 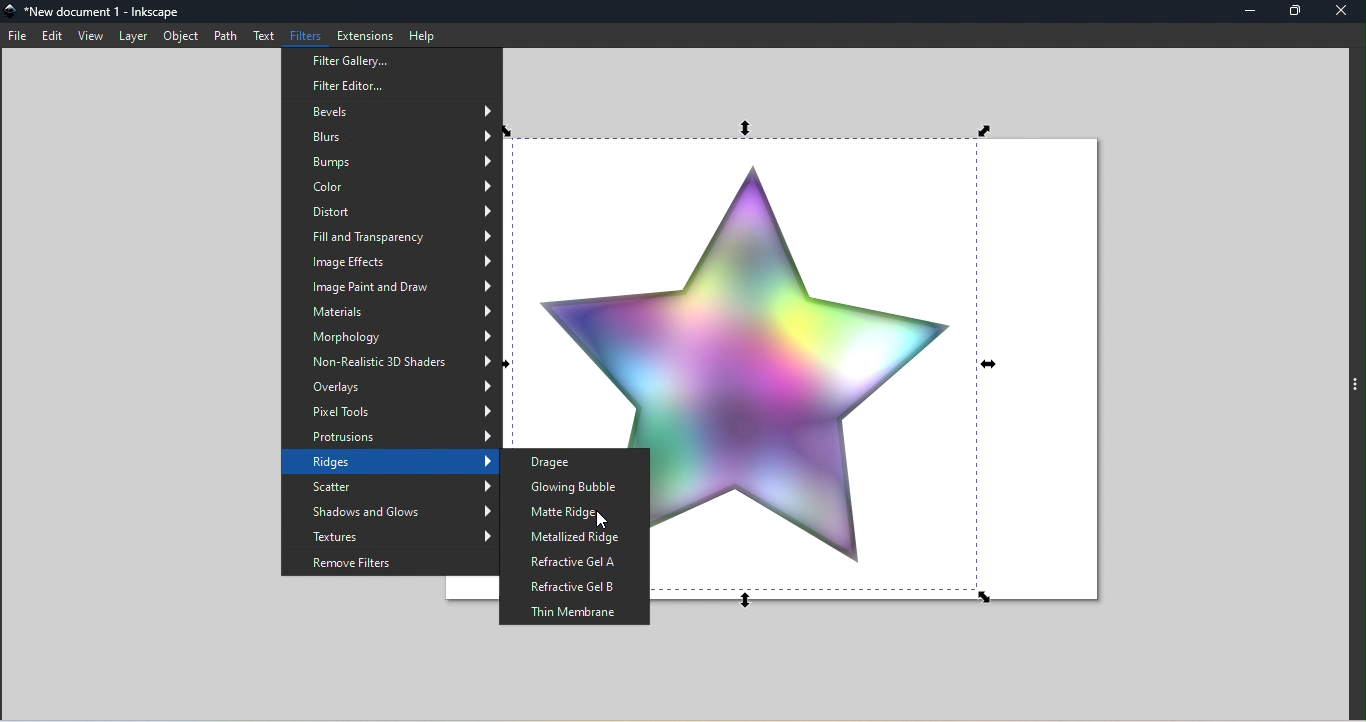 I want to click on Morphology, so click(x=392, y=338).